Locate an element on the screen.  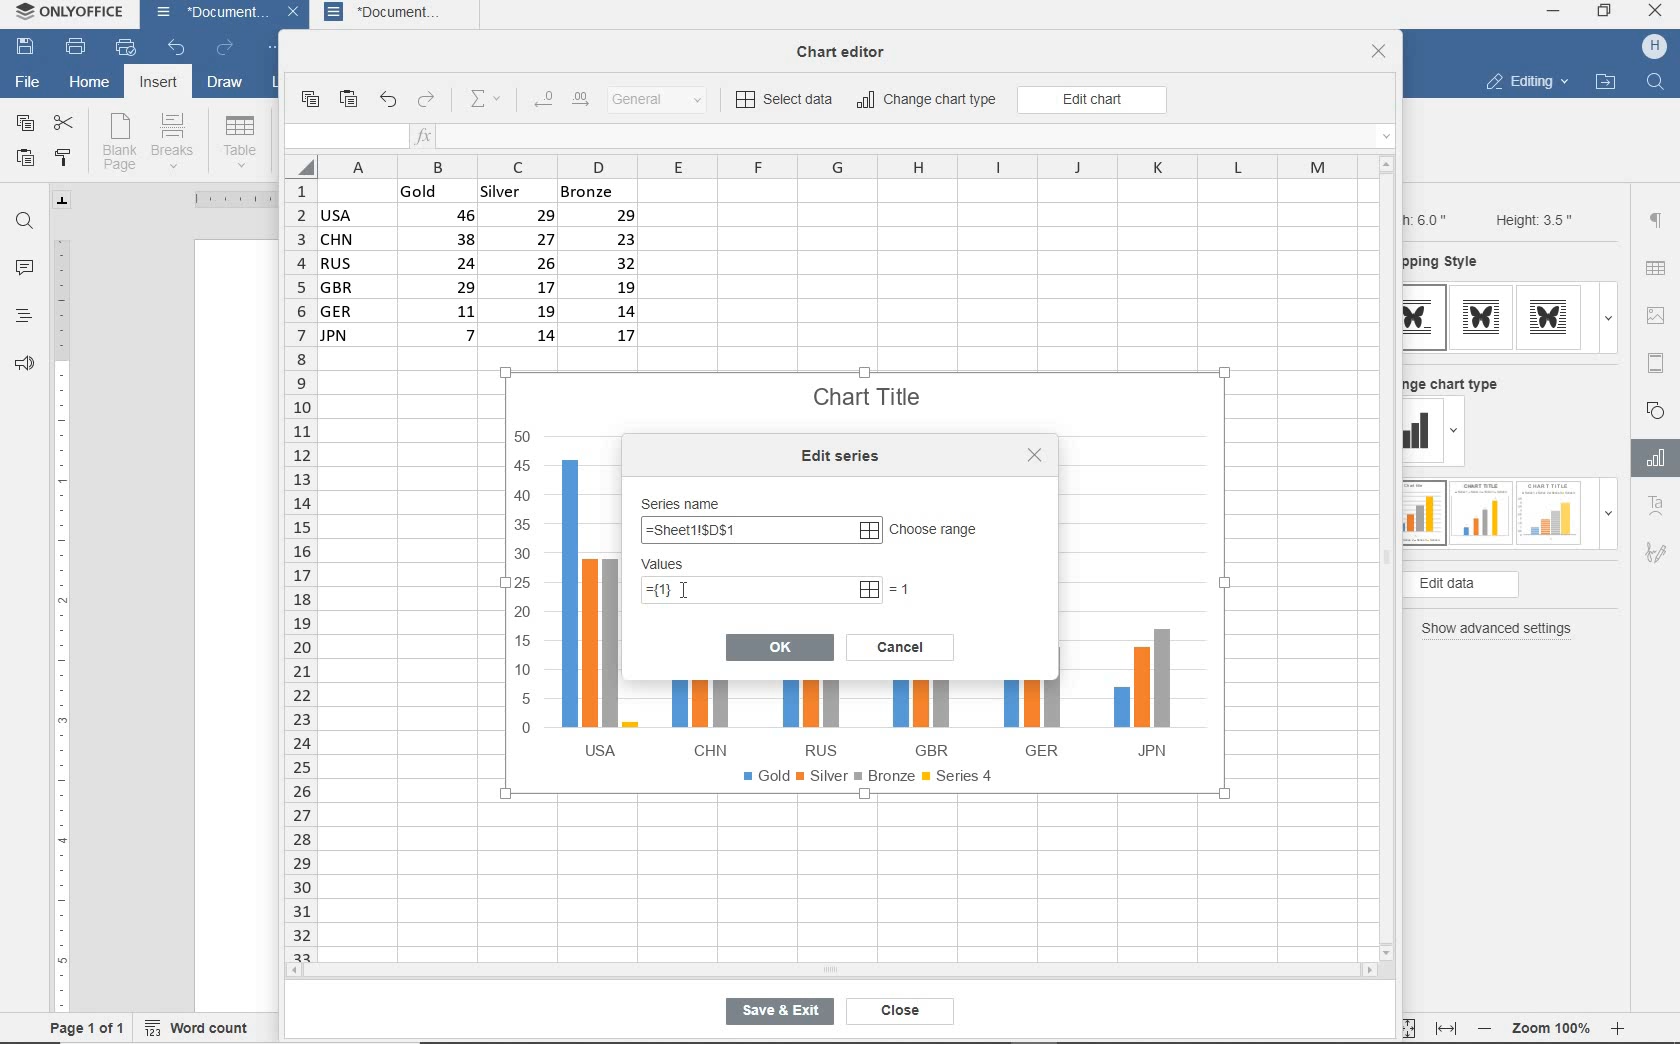
cut is located at coordinates (65, 121).